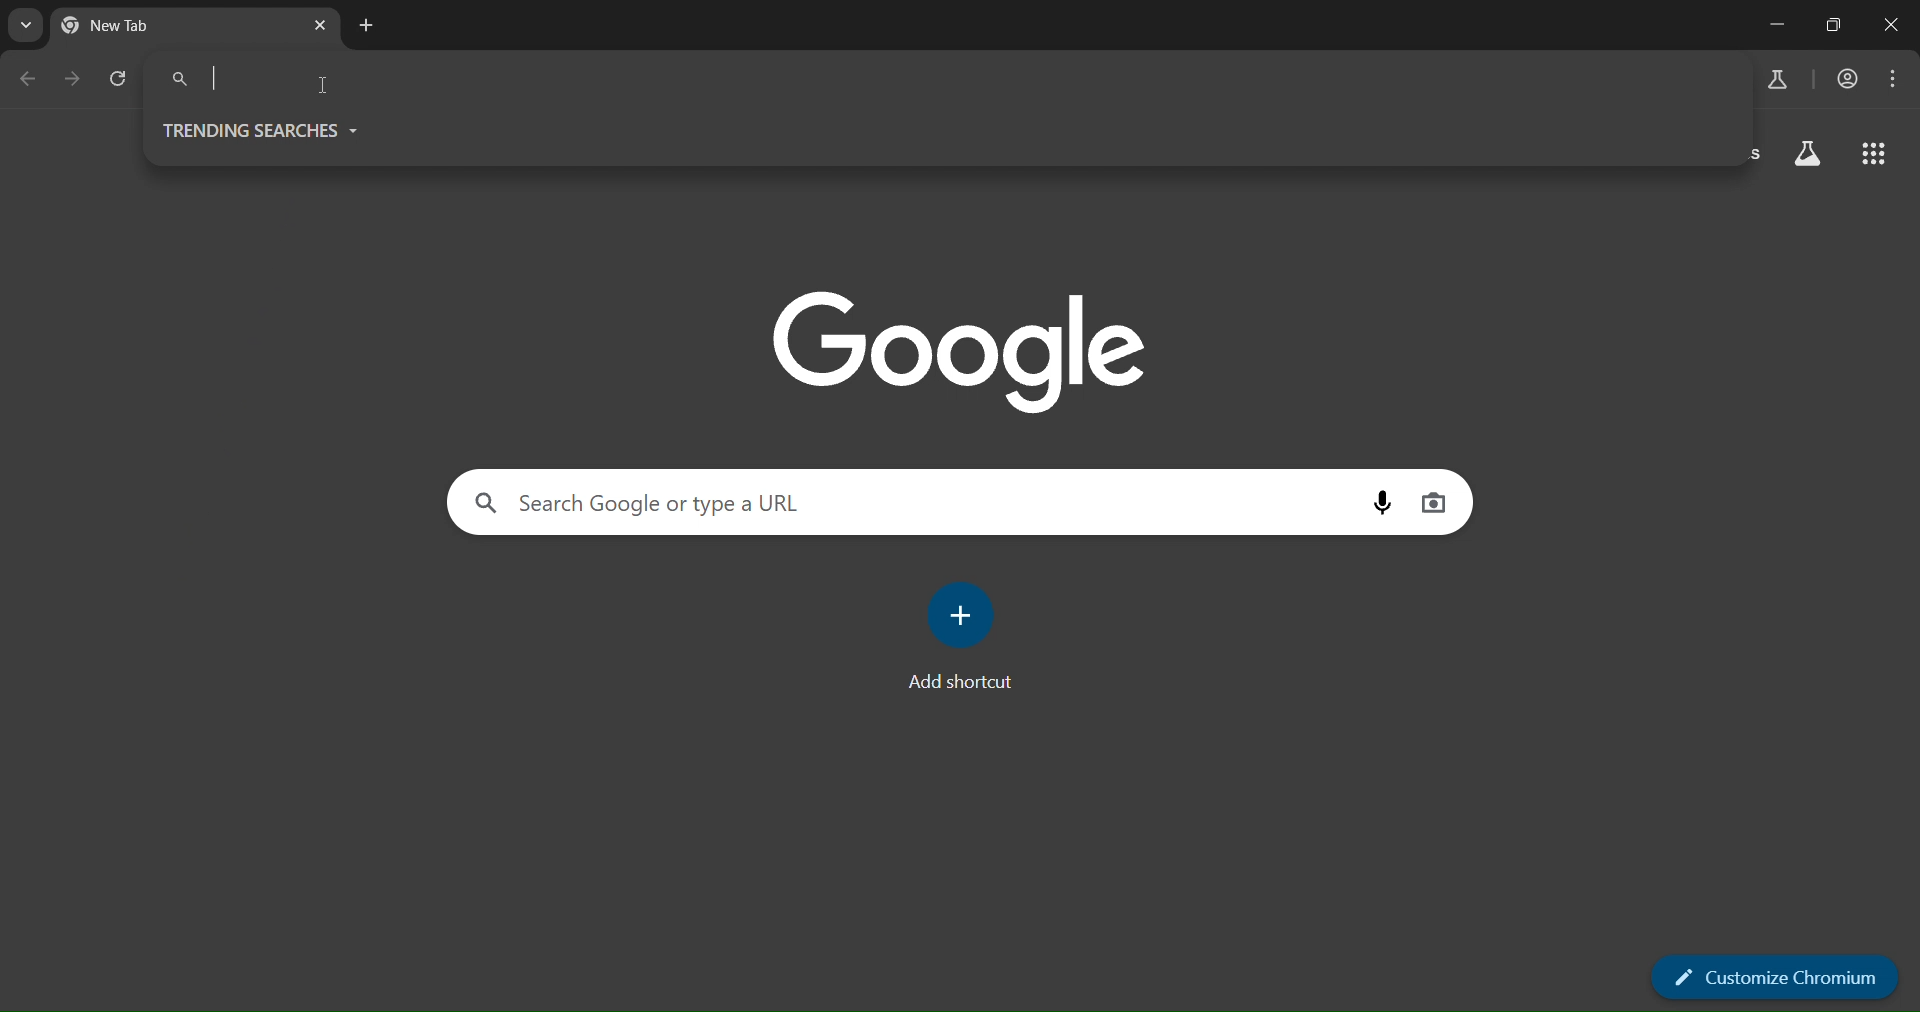 The width and height of the screenshot is (1920, 1012). Describe the element at coordinates (163, 26) in the screenshot. I see `currenttab` at that location.